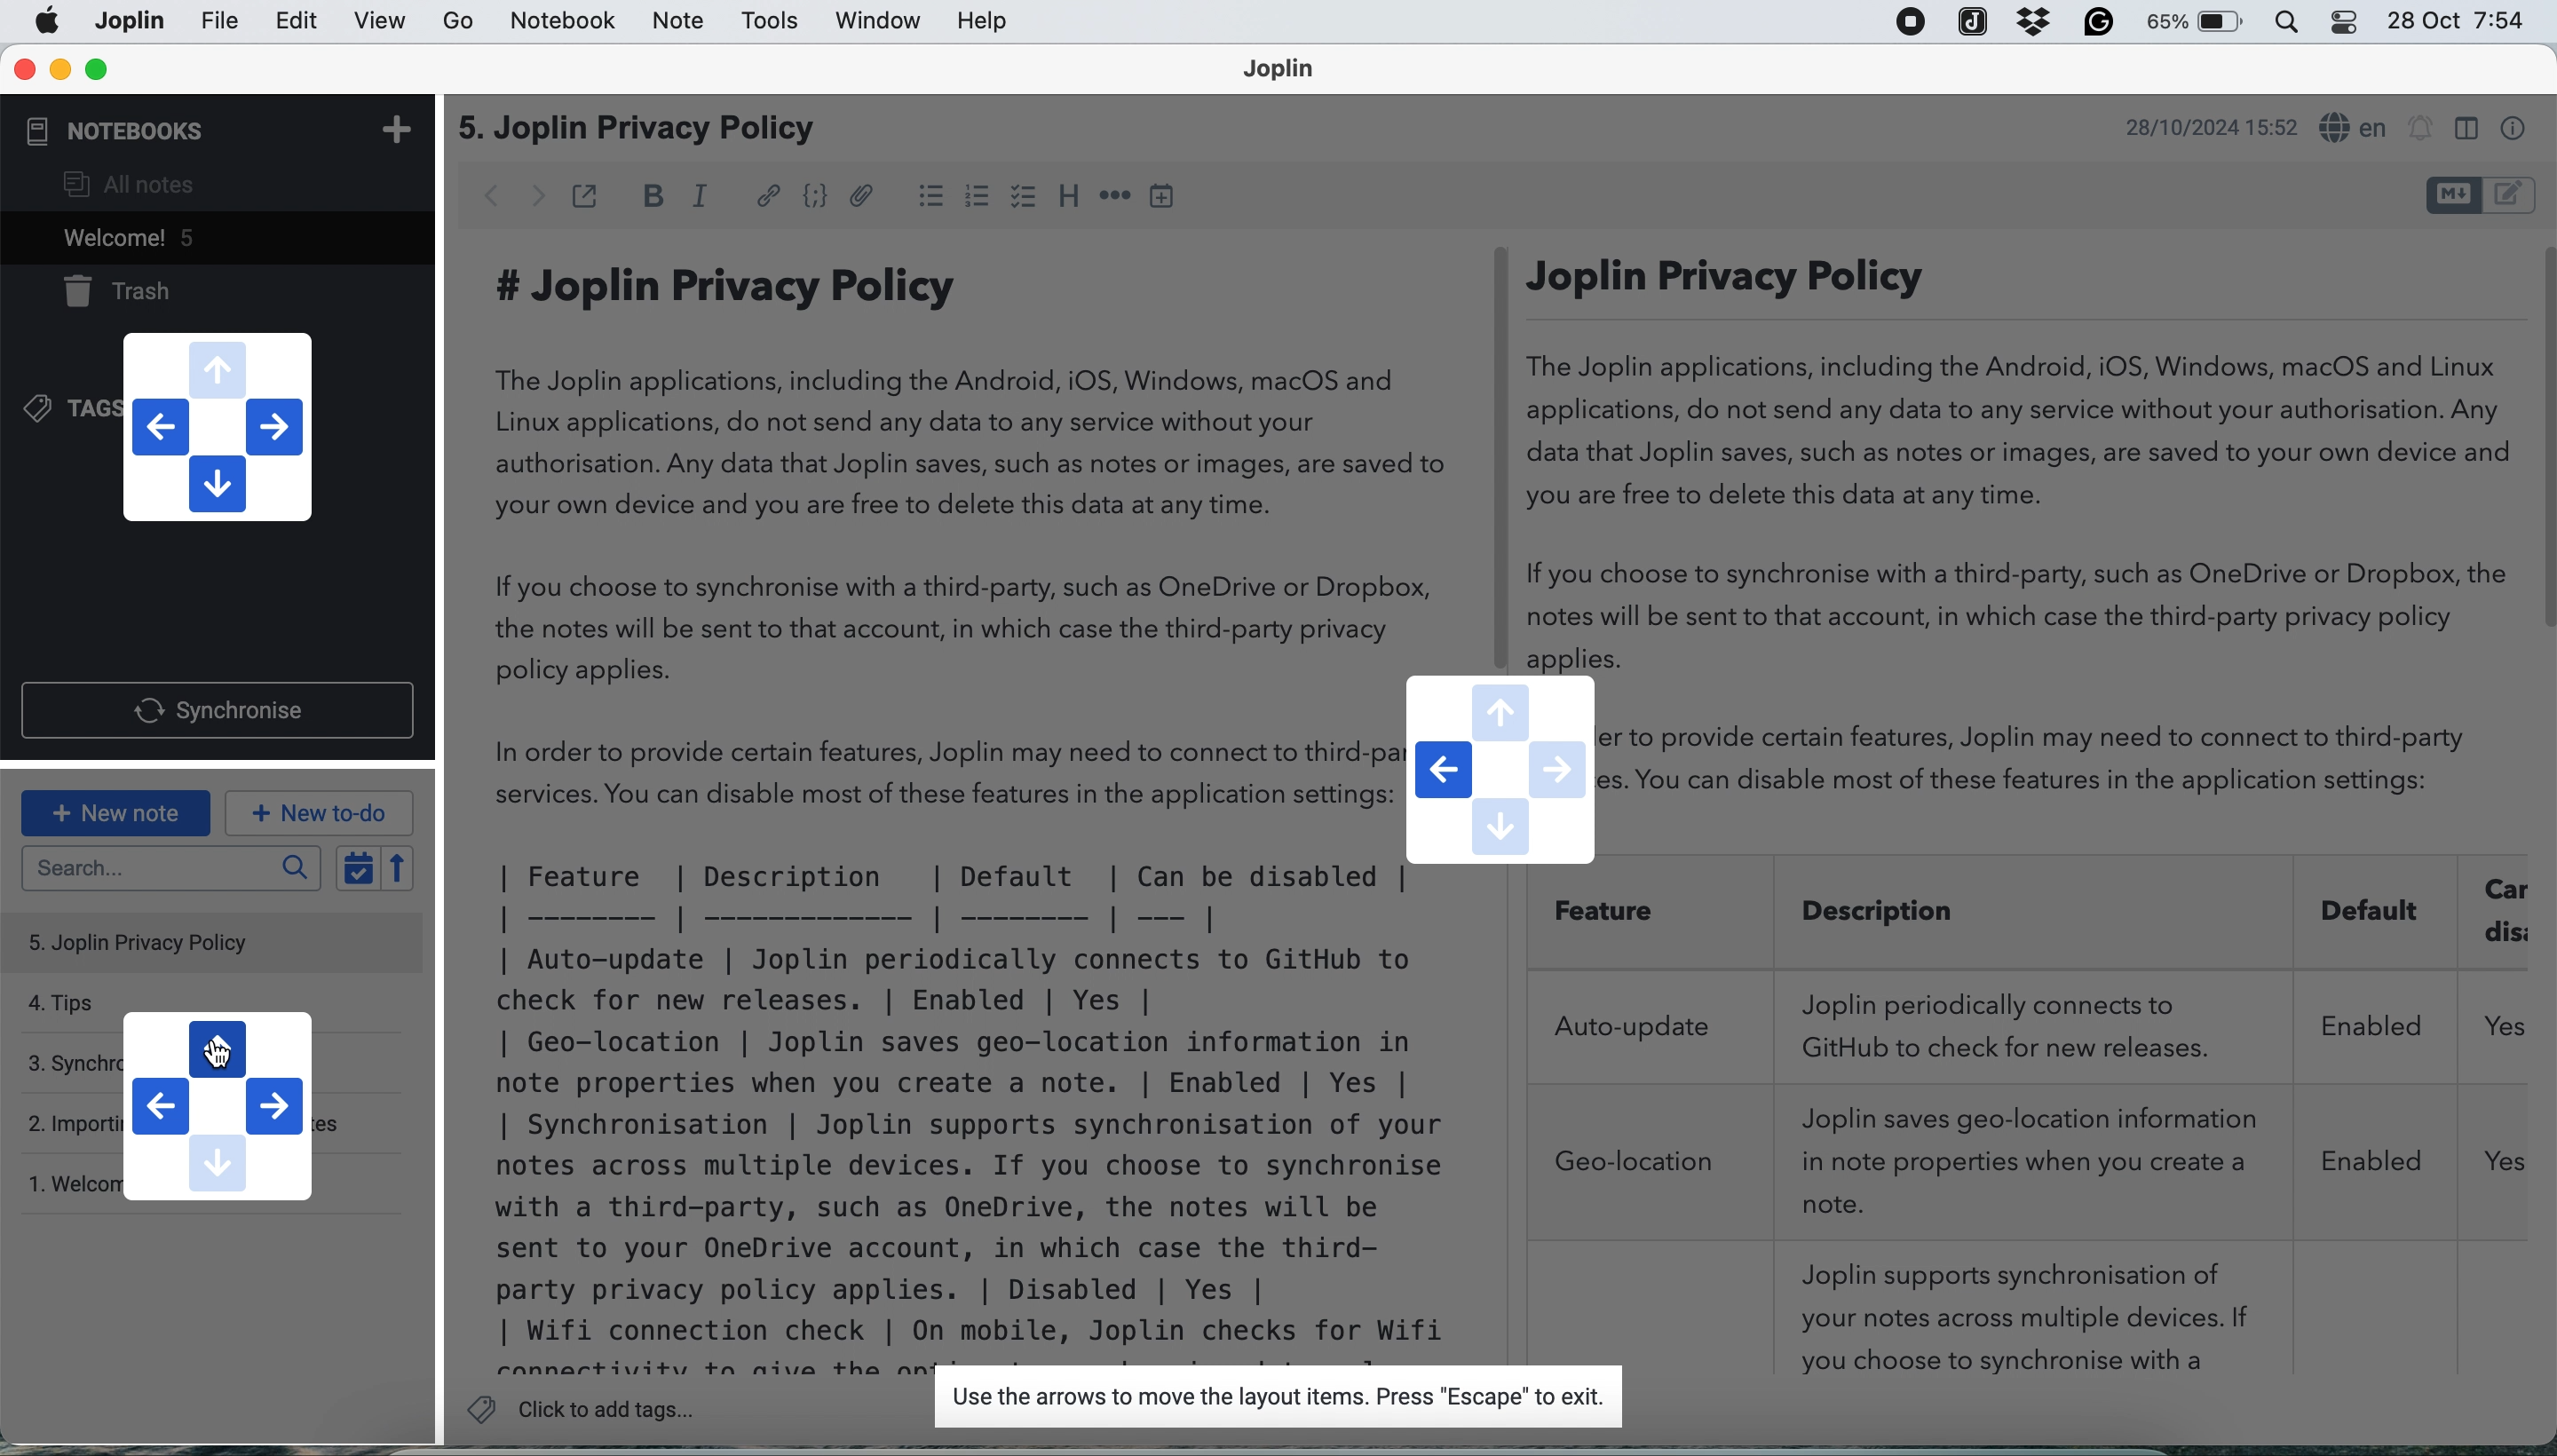 This screenshot has height=1456, width=2557. I want to click on Apple menu, so click(49, 21).